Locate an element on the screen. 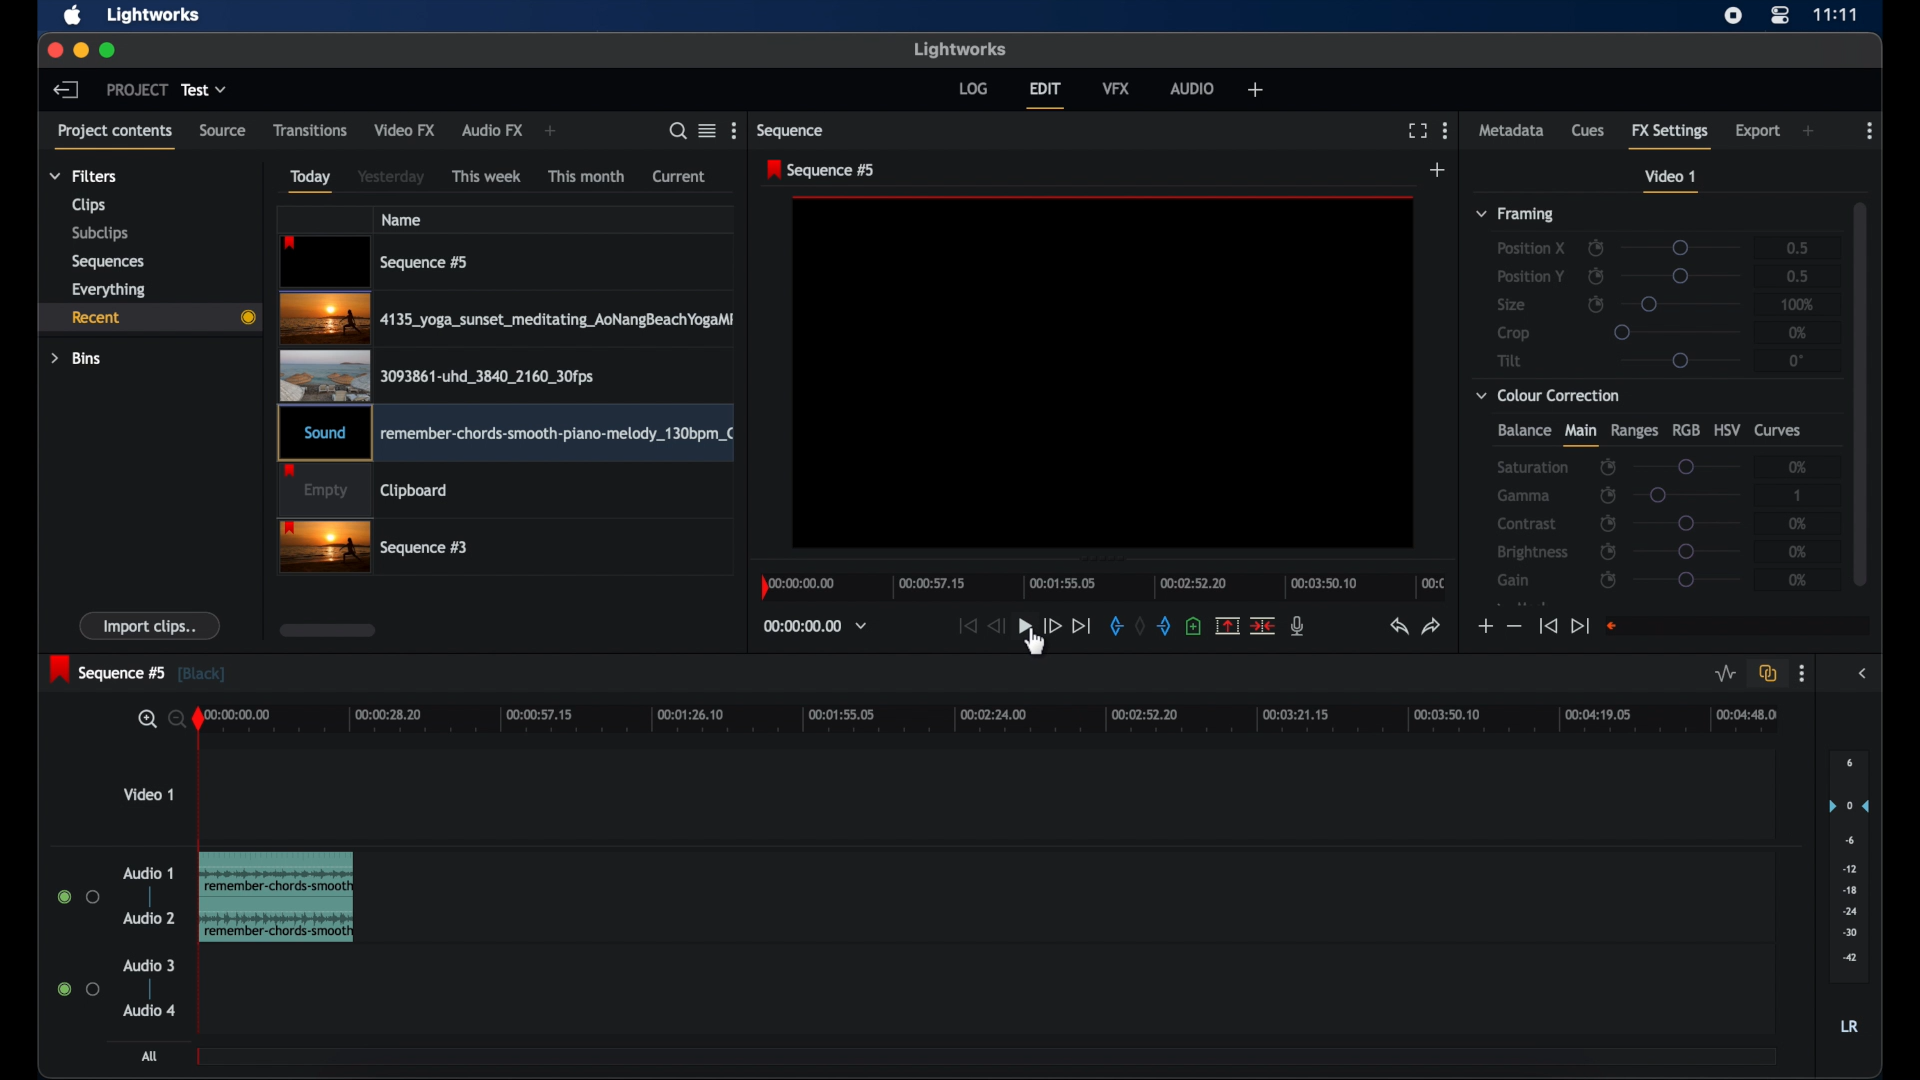 The width and height of the screenshot is (1920, 1080). slider is located at coordinates (1682, 305).